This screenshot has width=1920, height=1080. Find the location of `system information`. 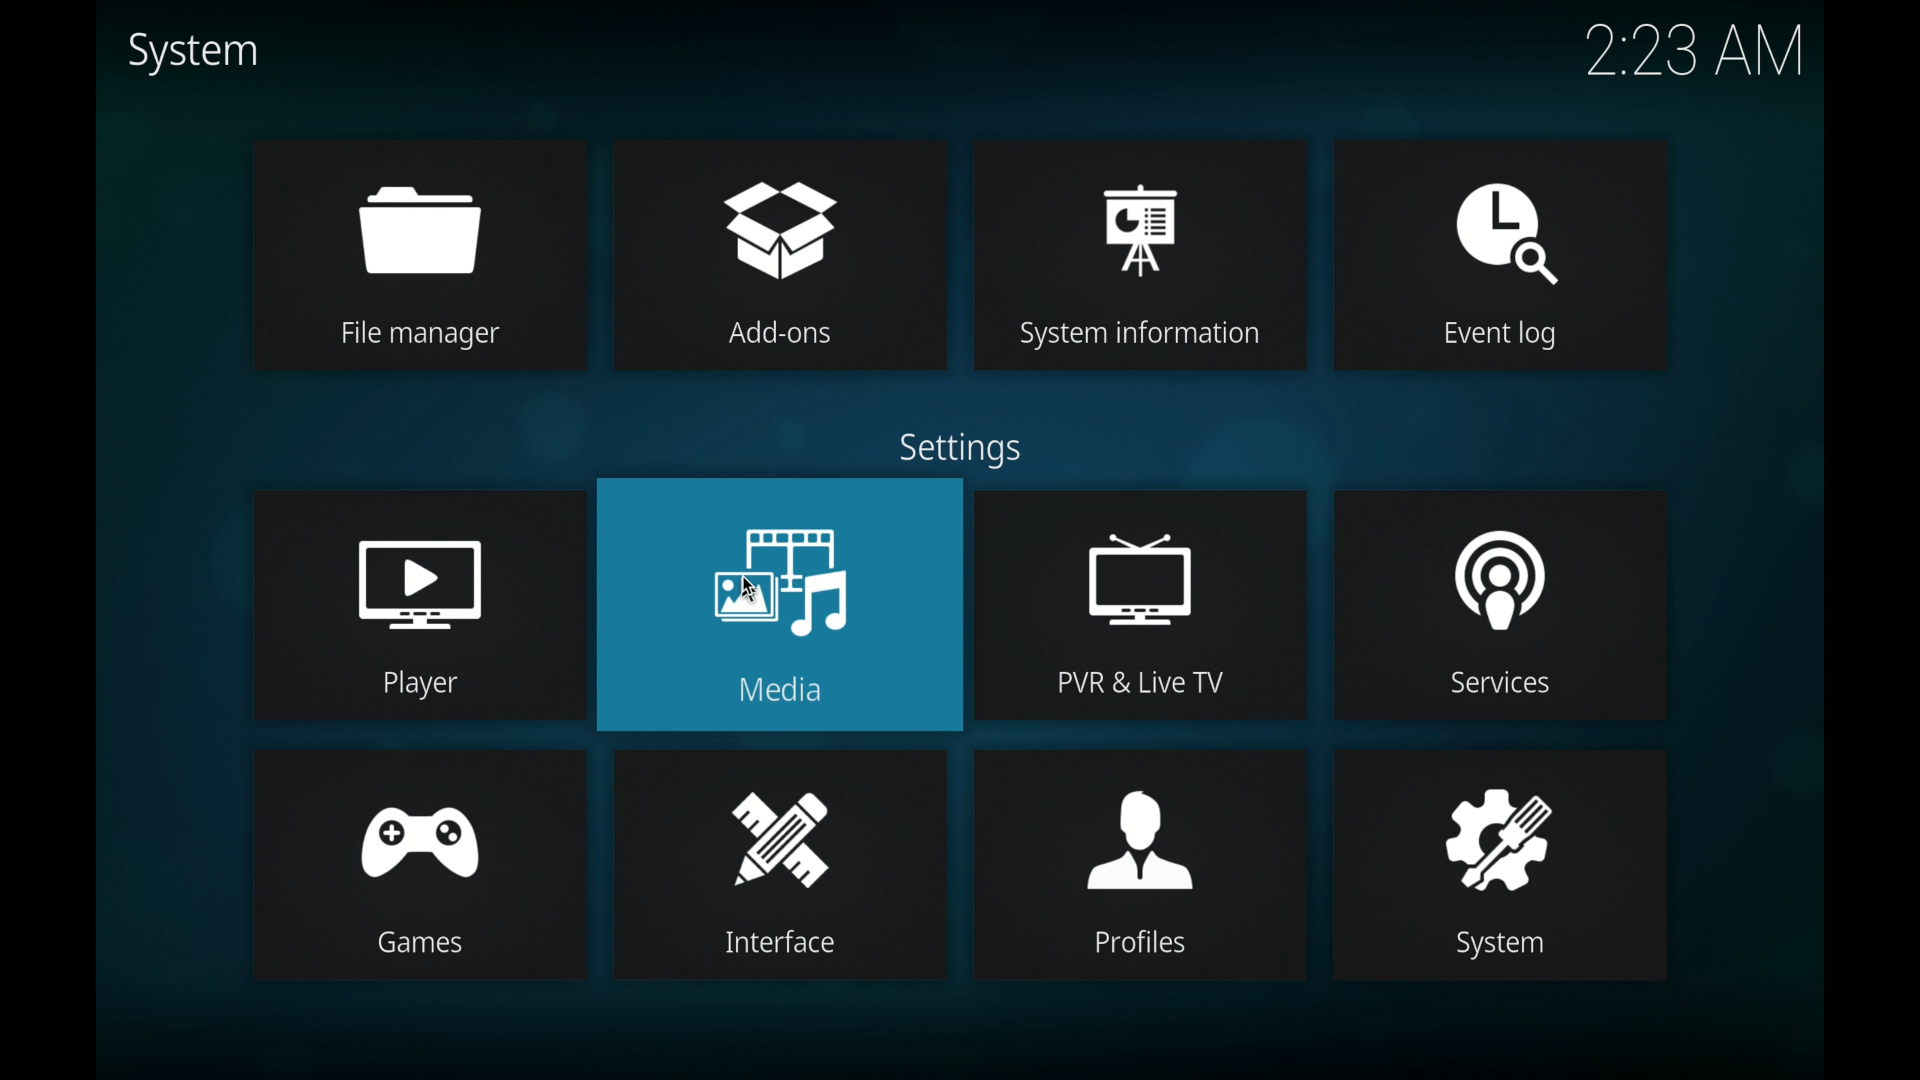

system information is located at coordinates (1141, 206).